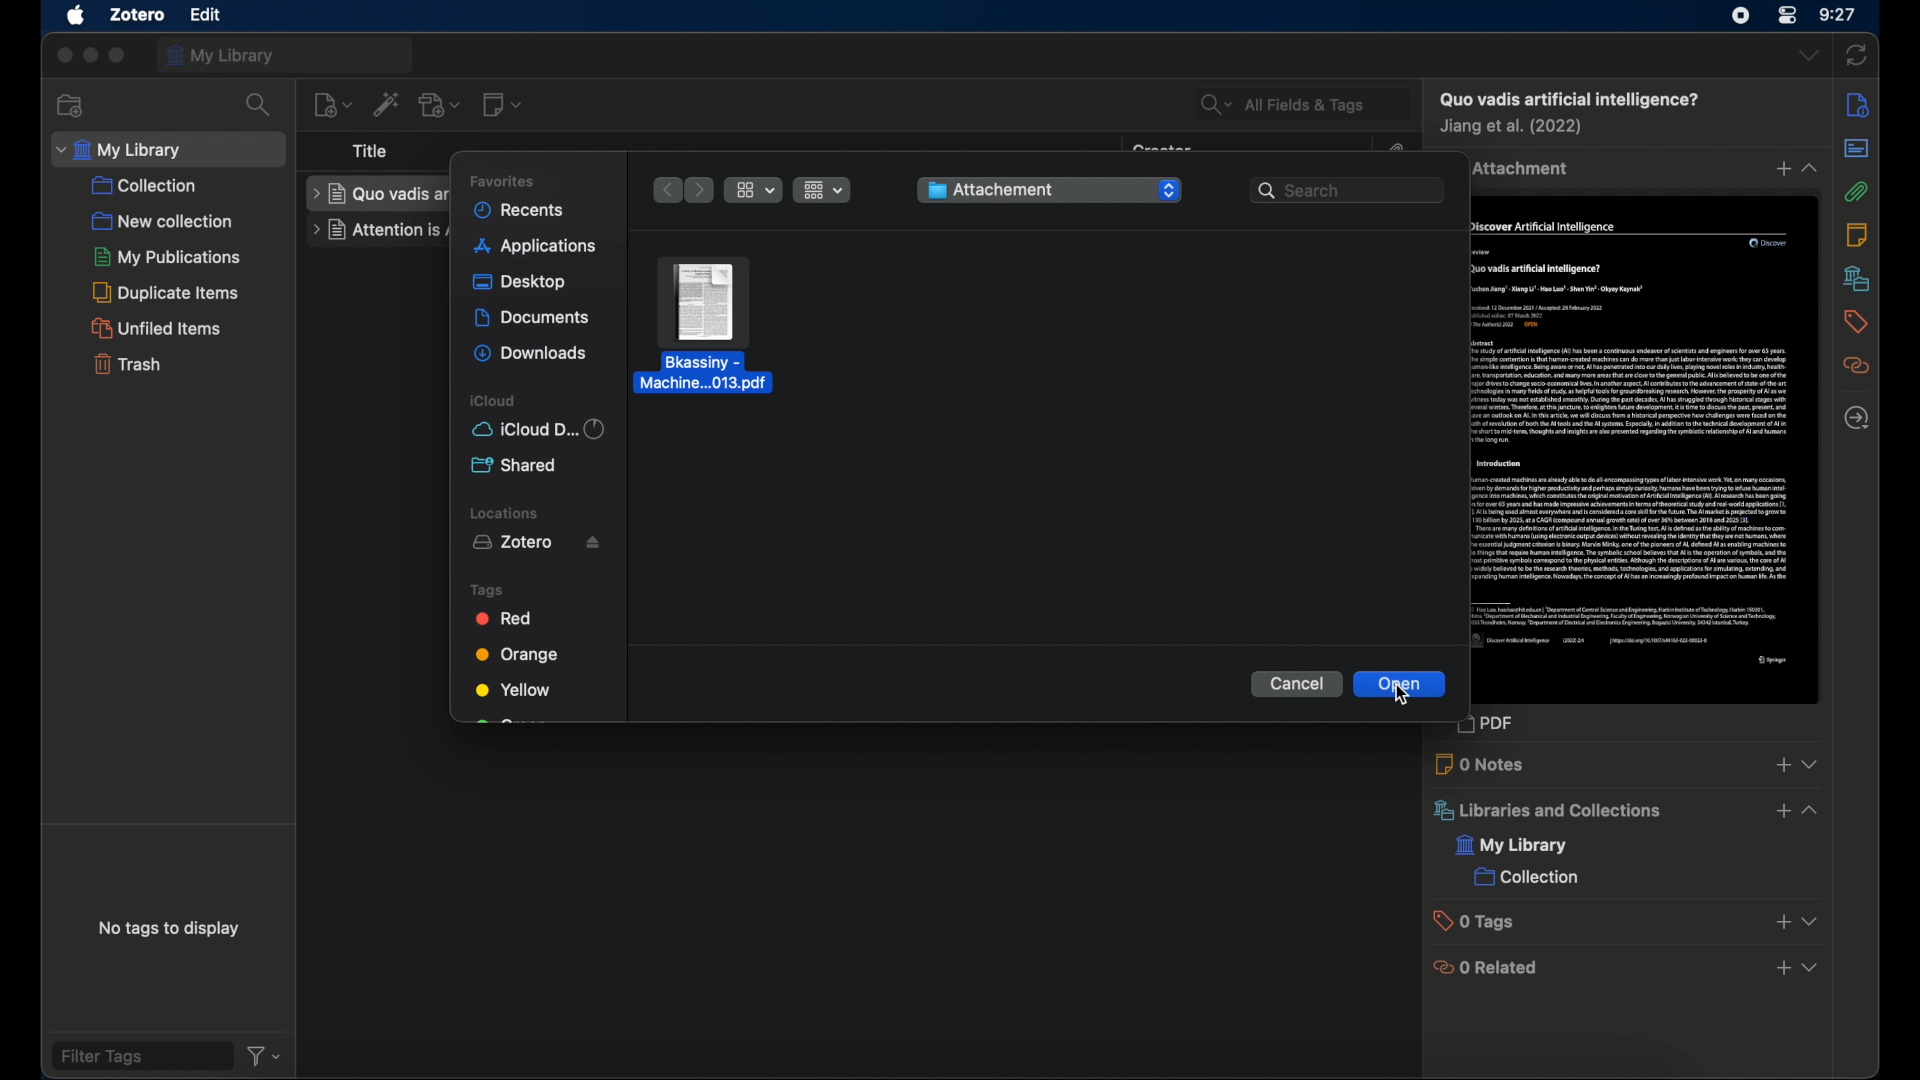 The image size is (1920, 1080). Describe the element at coordinates (1814, 810) in the screenshot. I see `dropdown menu opened` at that location.